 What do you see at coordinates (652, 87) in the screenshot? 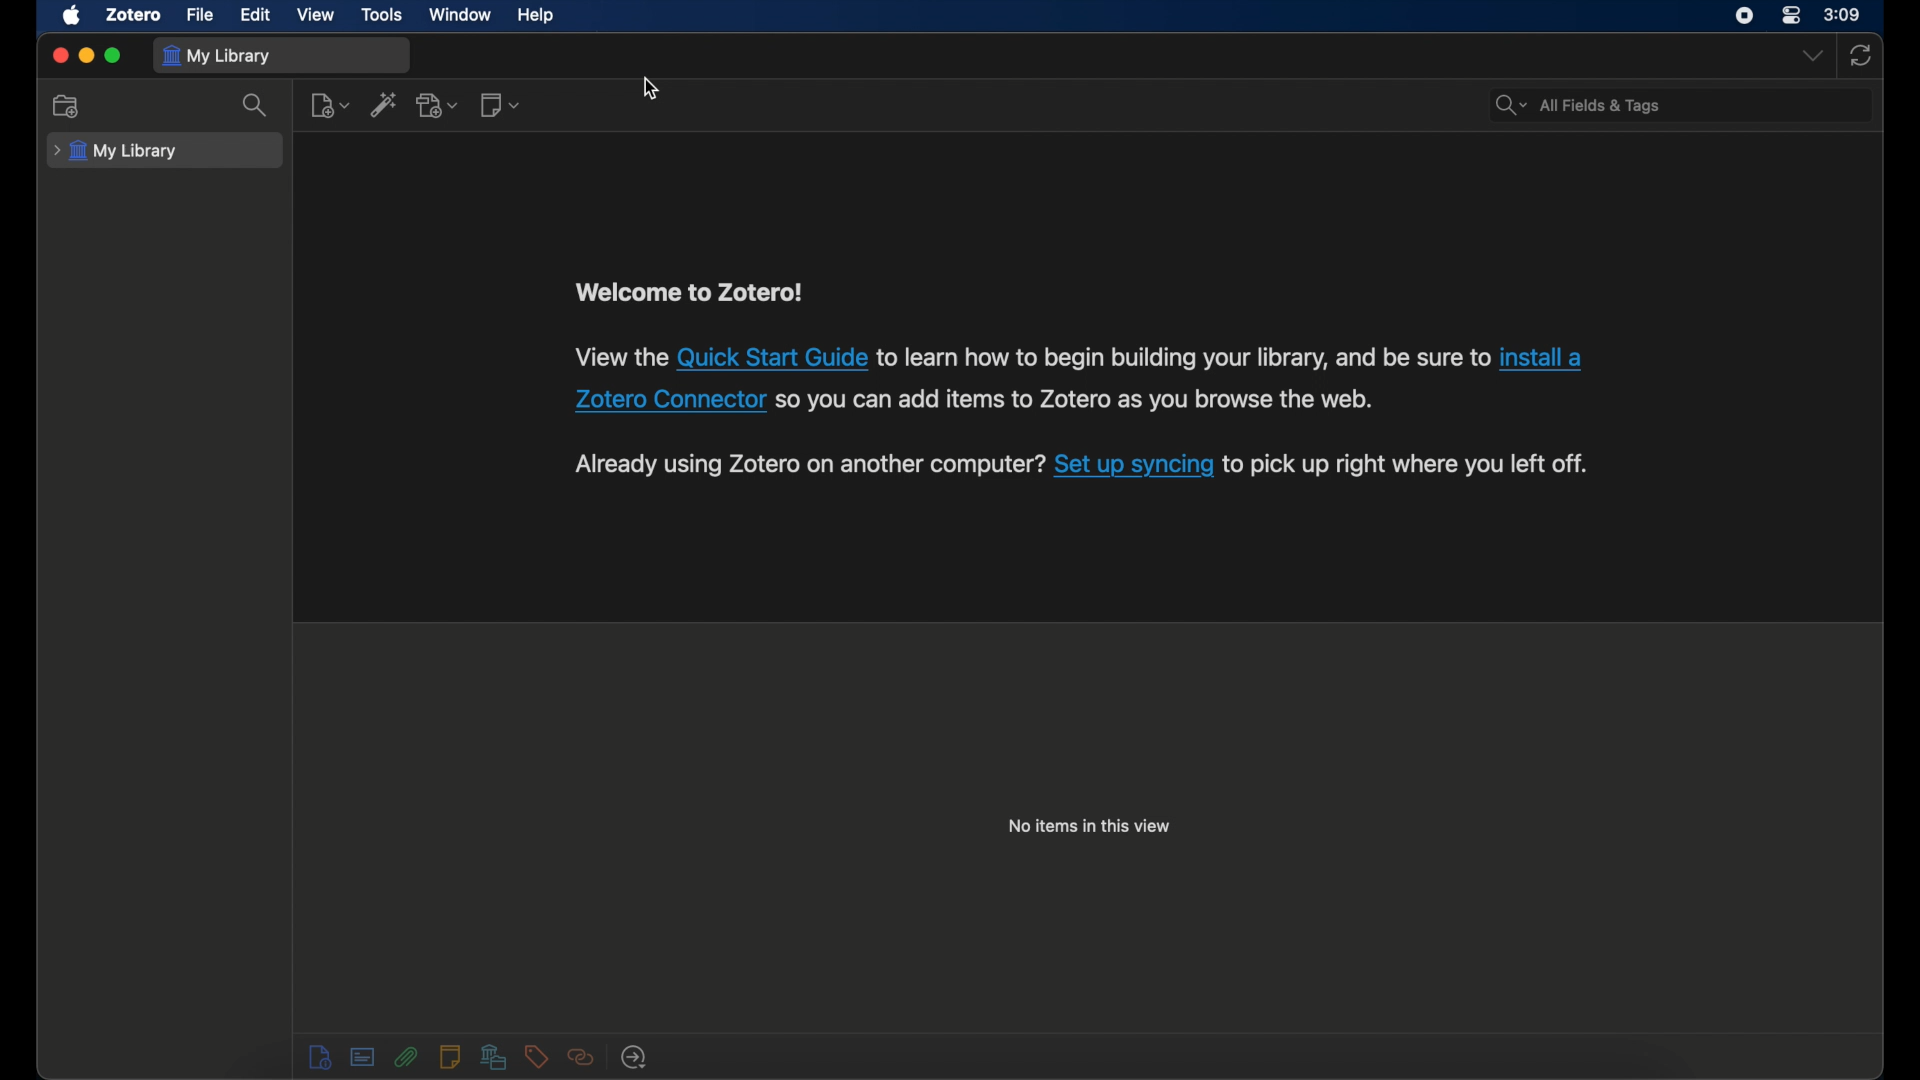
I see `cursor` at bounding box center [652, 87].